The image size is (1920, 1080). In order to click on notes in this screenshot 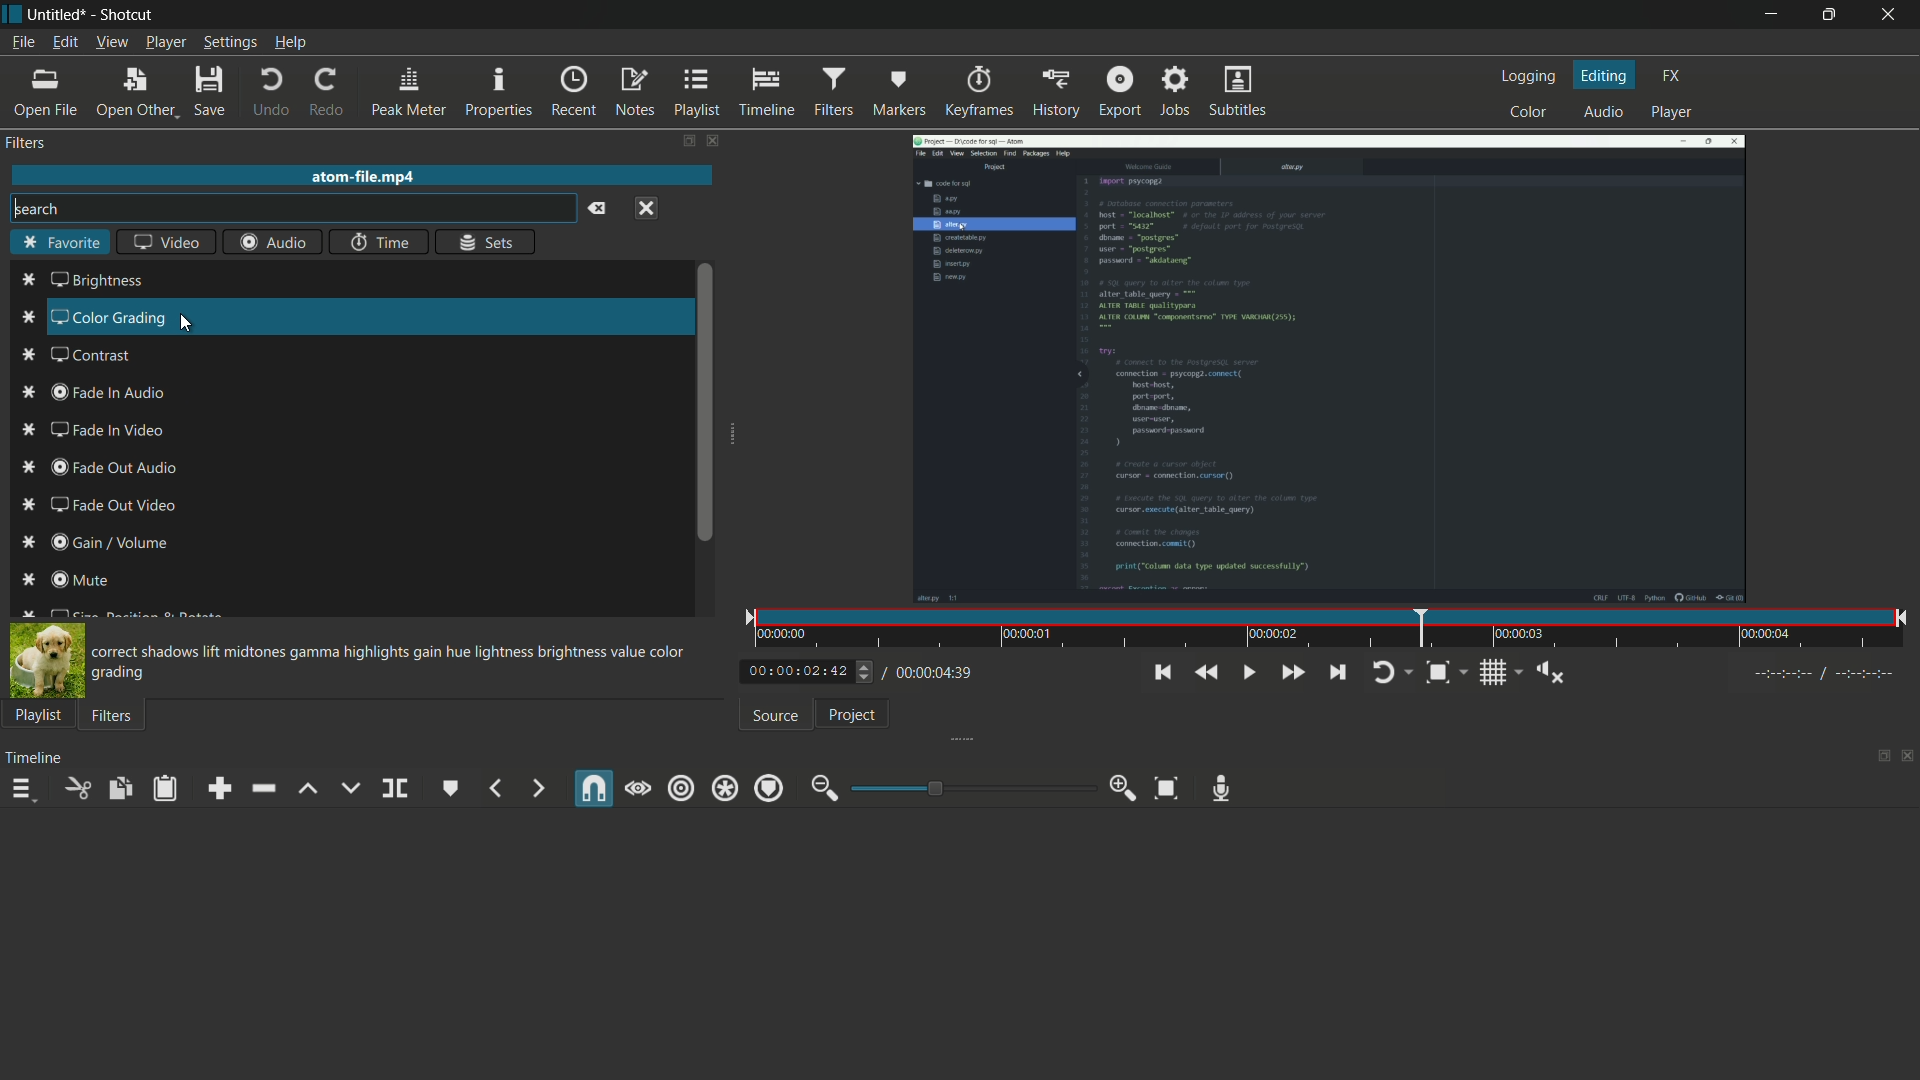, I will do `click(633, 92)`.